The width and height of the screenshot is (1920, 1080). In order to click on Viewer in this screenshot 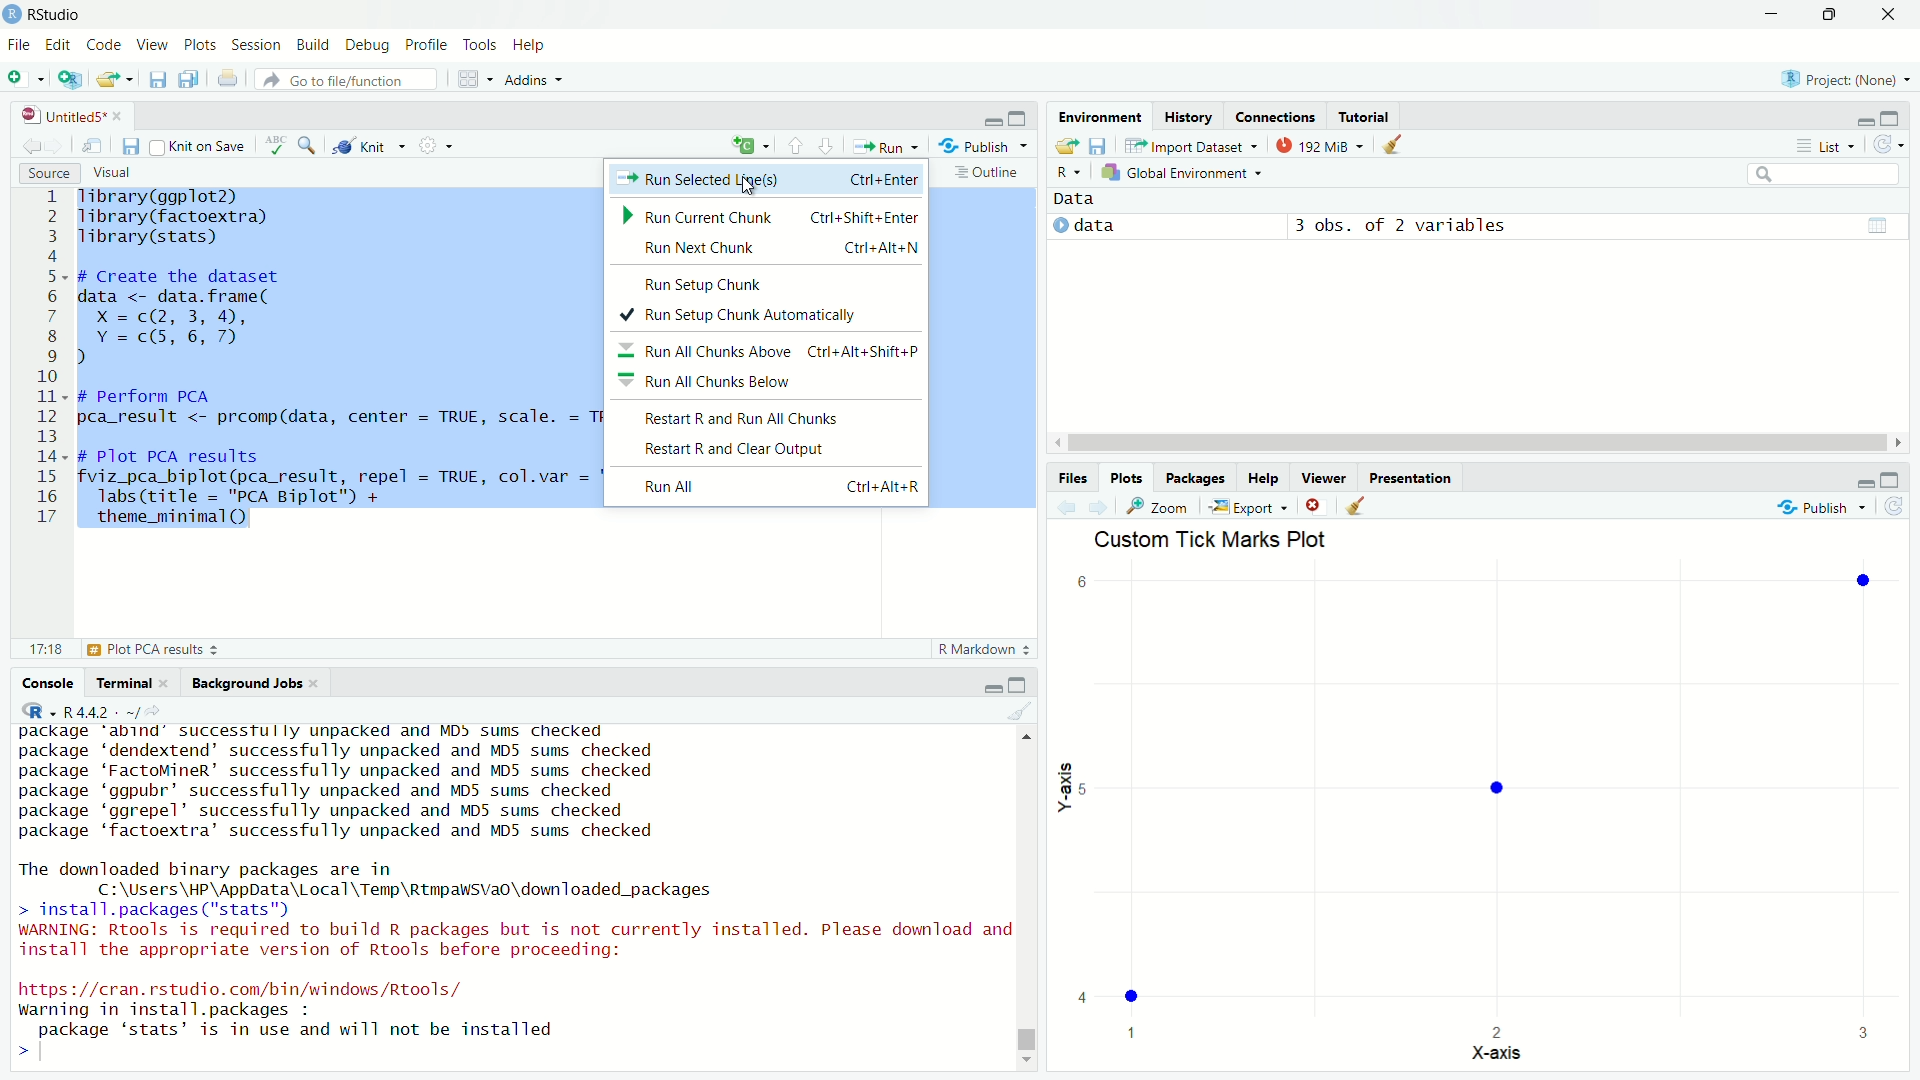, I will do `click(1325, 478)`.